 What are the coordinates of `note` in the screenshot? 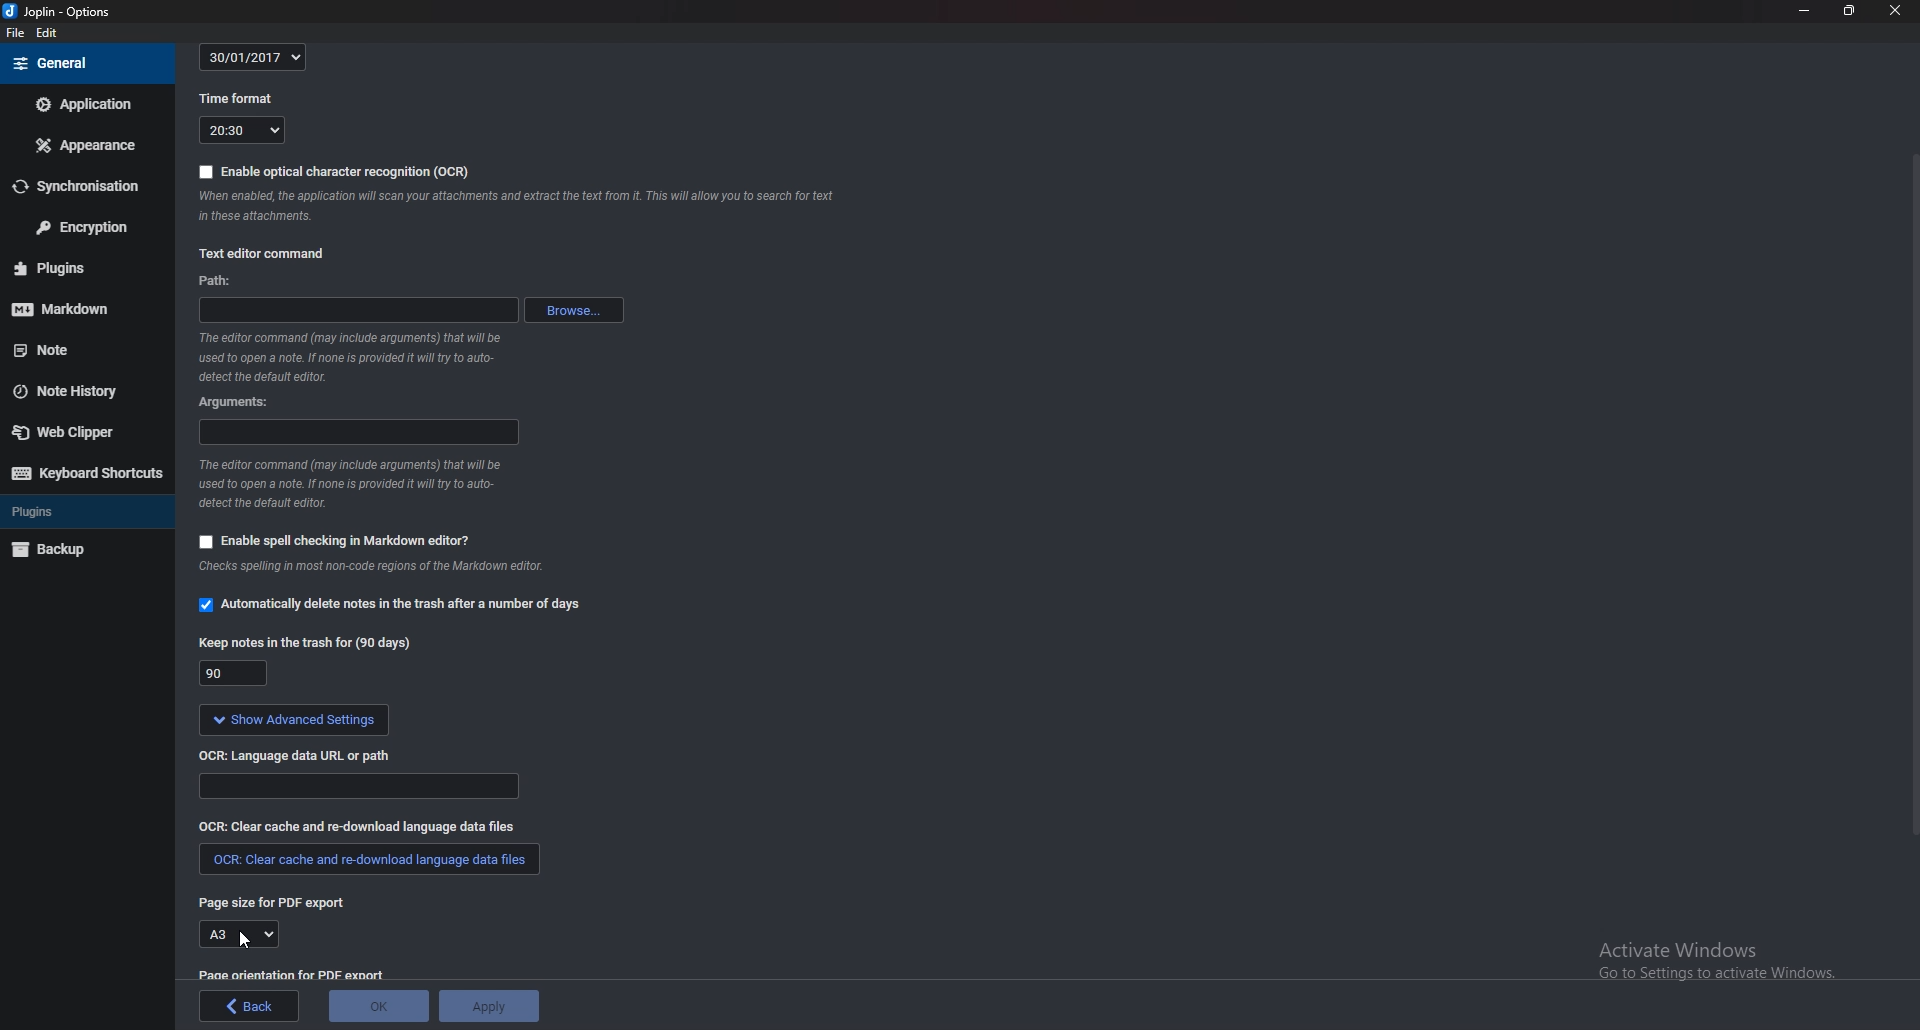 It's located at (68, 349).